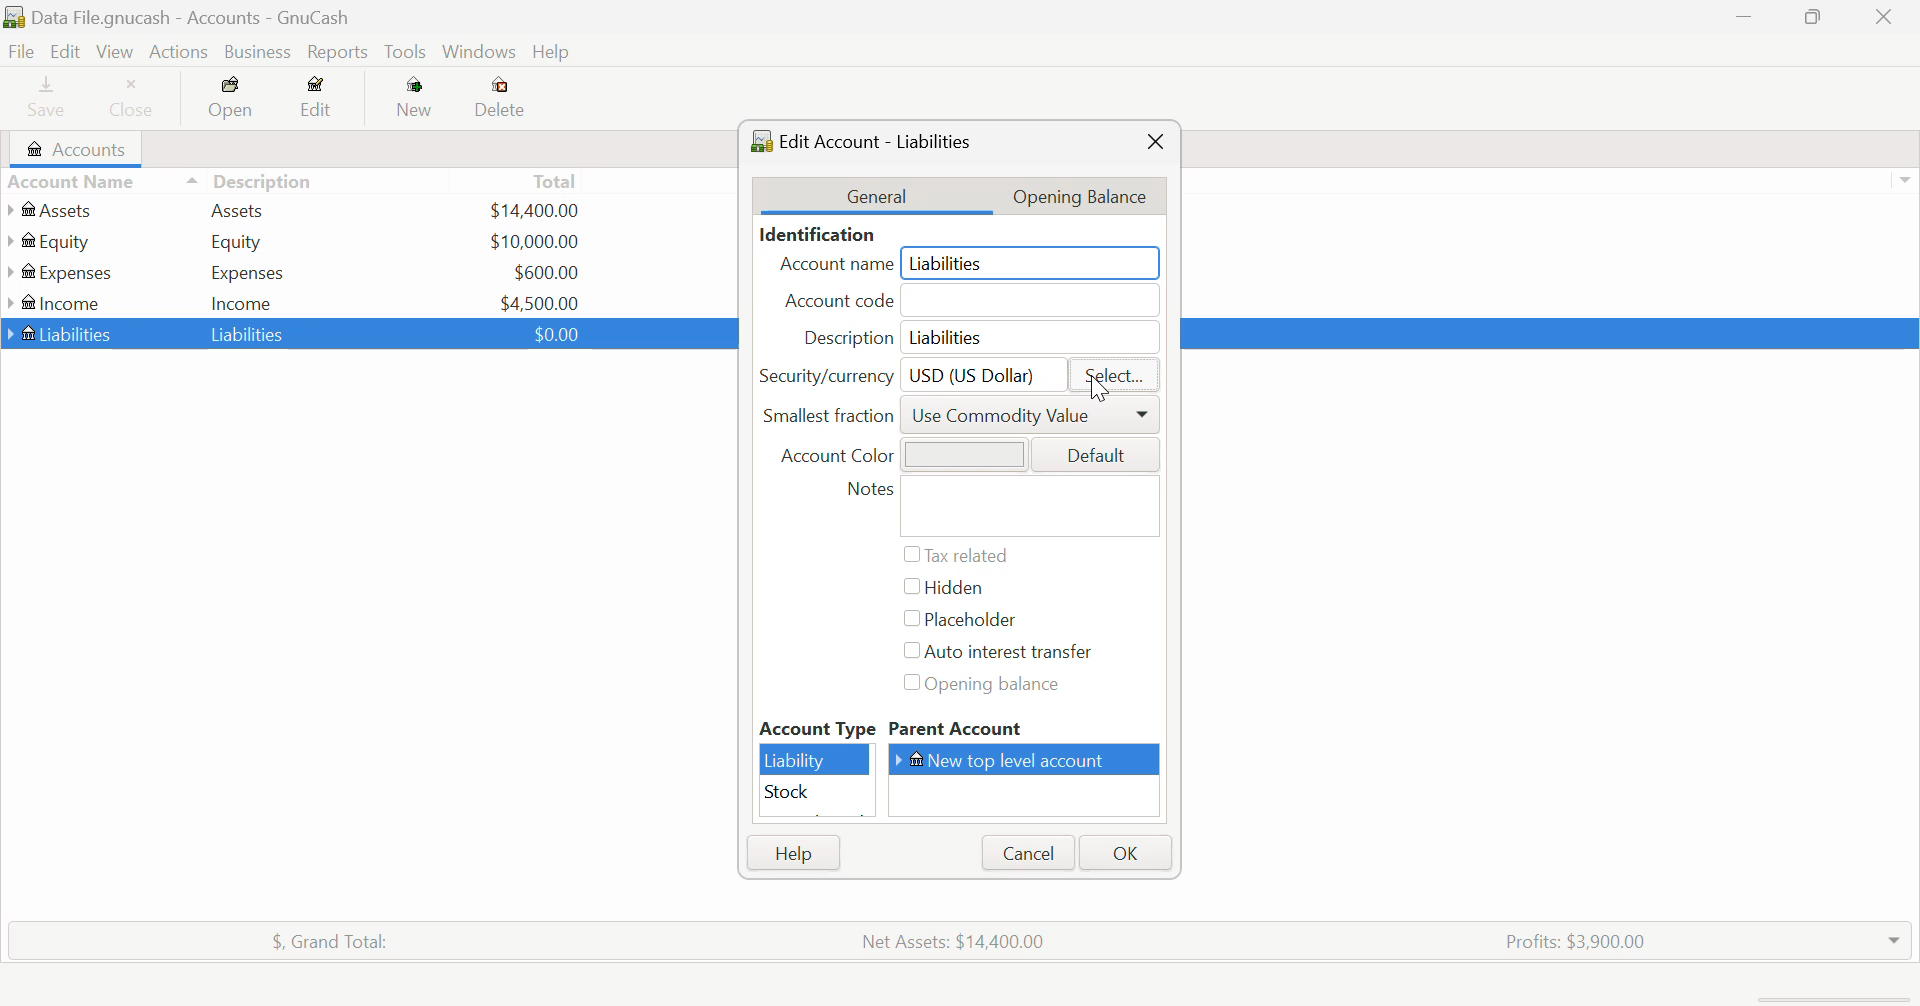 Image resolution: width=1920 pixels, height=1006 pixels. What do you see at coordinates (55, 237) in the screenshot?
I see `Equity Account` at bounding box center [55, 237].